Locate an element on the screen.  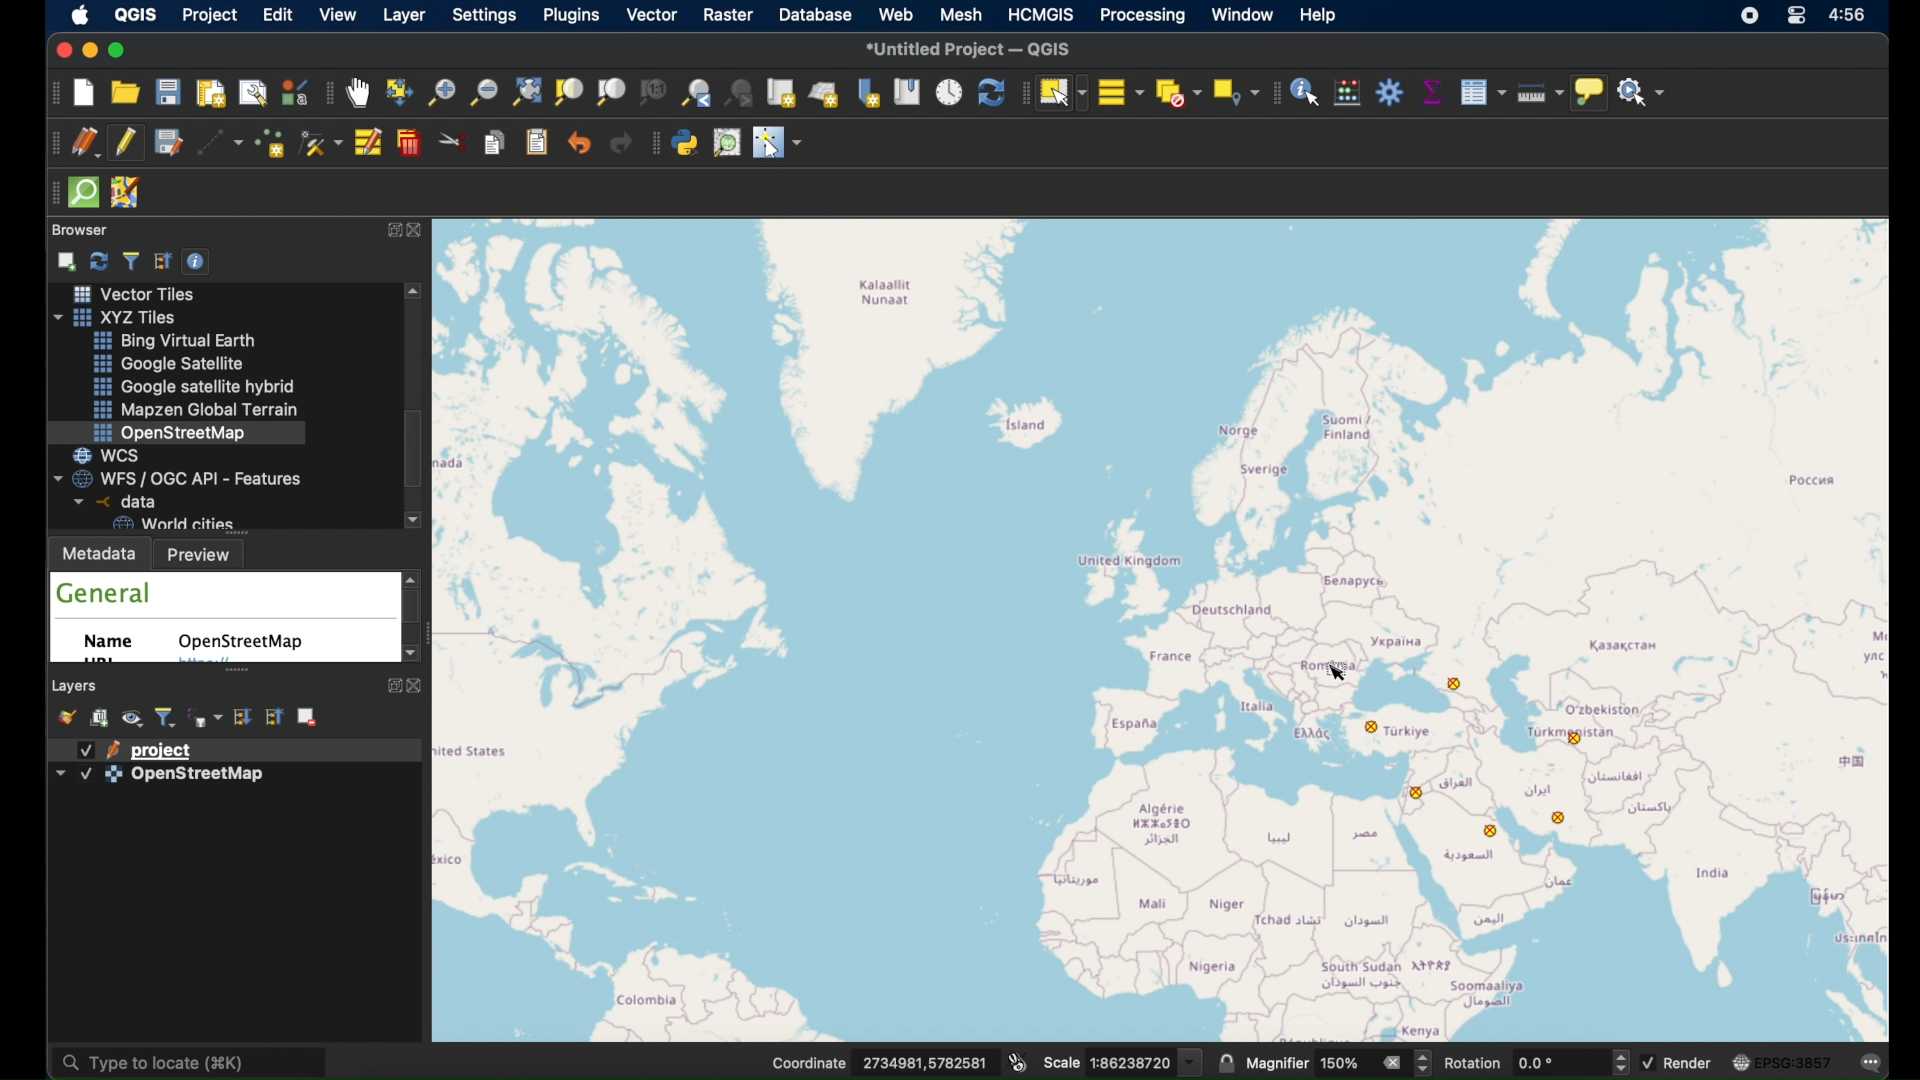
checkbox is located at coordinates (86, 775).